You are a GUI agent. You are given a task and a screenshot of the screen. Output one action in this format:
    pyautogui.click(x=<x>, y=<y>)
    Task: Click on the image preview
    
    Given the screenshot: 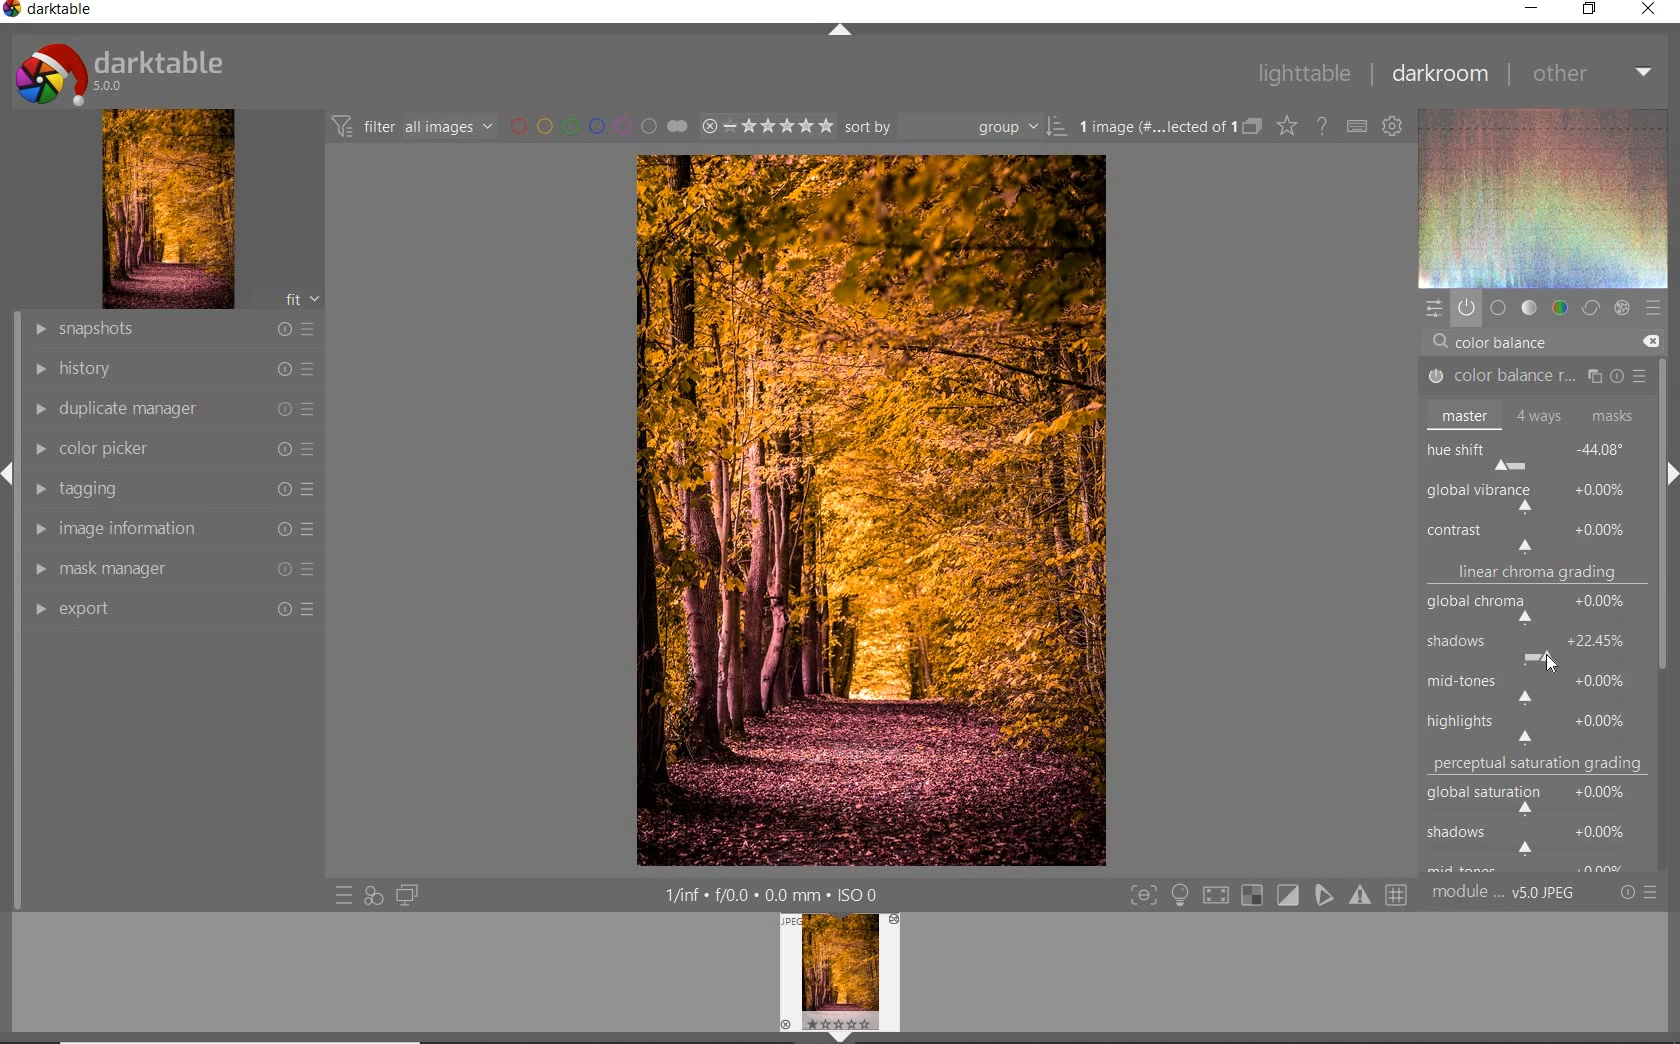 What is the action you would take?
    pyautogui.click(x=839, y=979)
    